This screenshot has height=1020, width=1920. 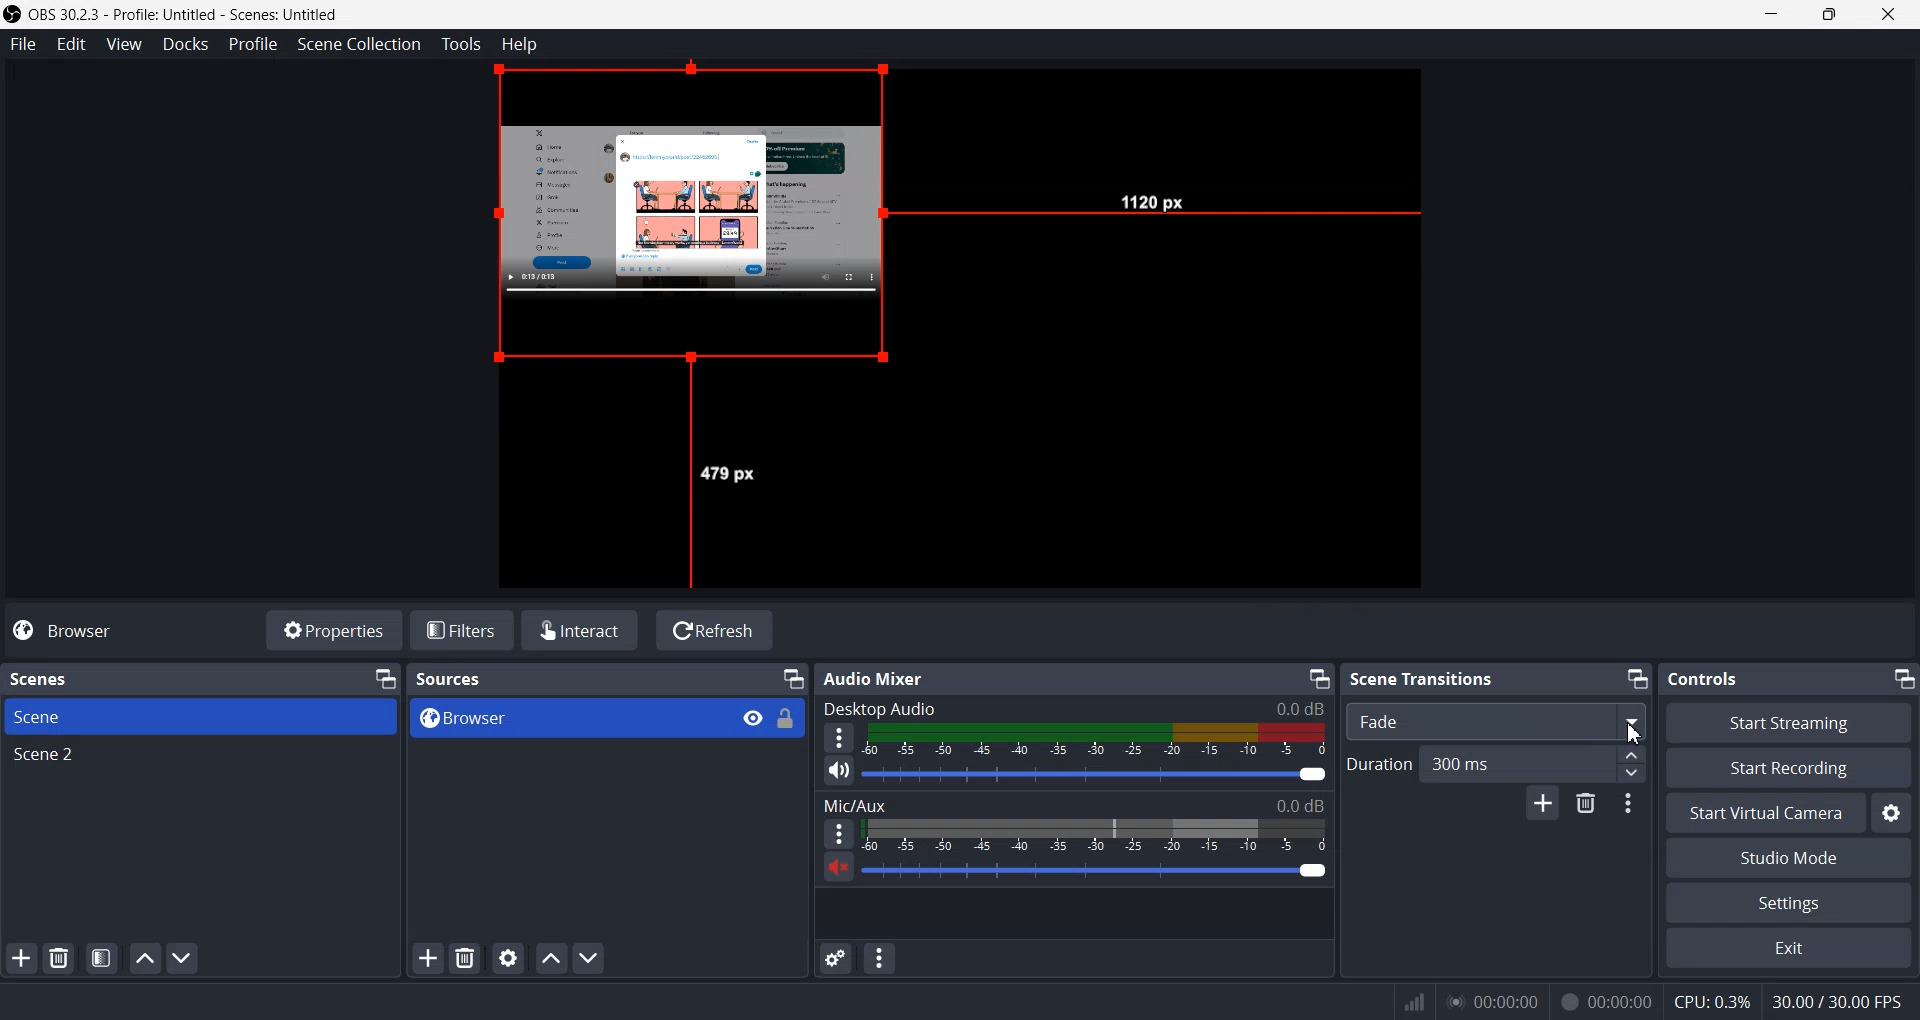 I want to click on Advance audio Properties, so click(x=835, y=958).